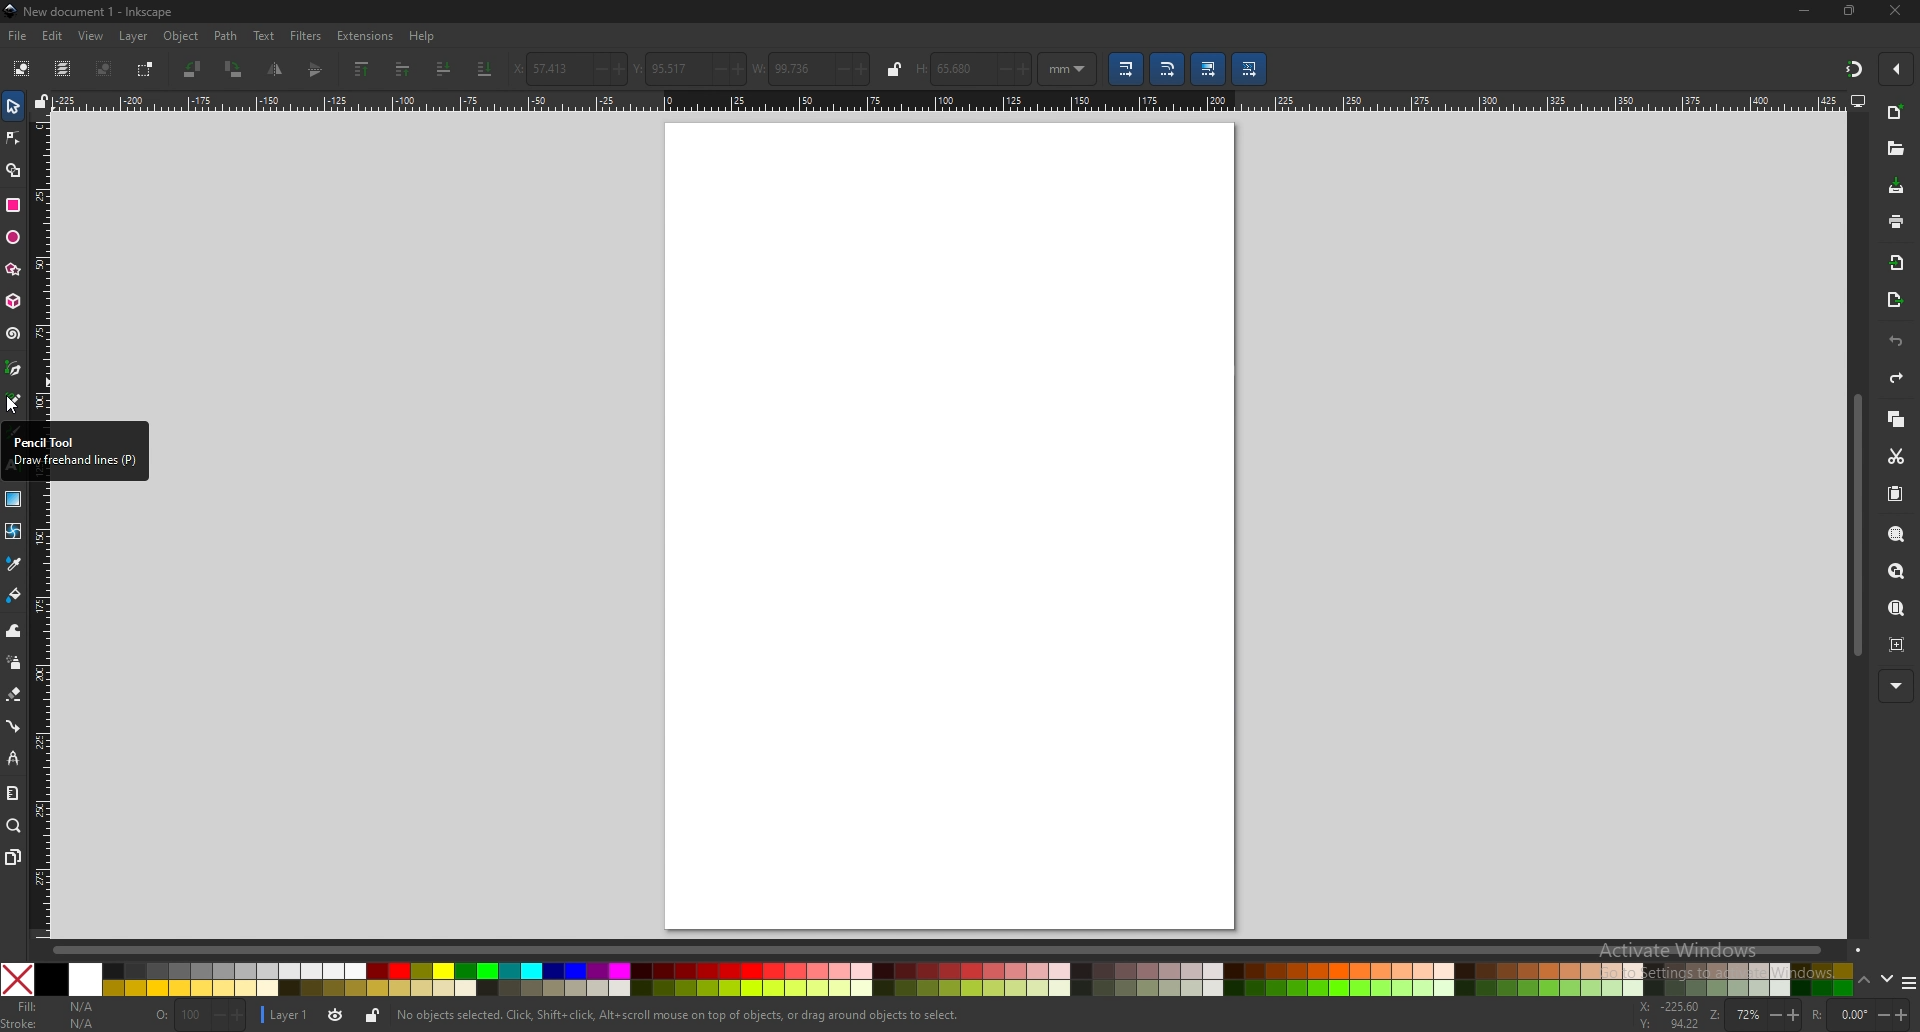  Describe the element at coordinates (55, 1007) in the screenshot. I see `fill` at that location.